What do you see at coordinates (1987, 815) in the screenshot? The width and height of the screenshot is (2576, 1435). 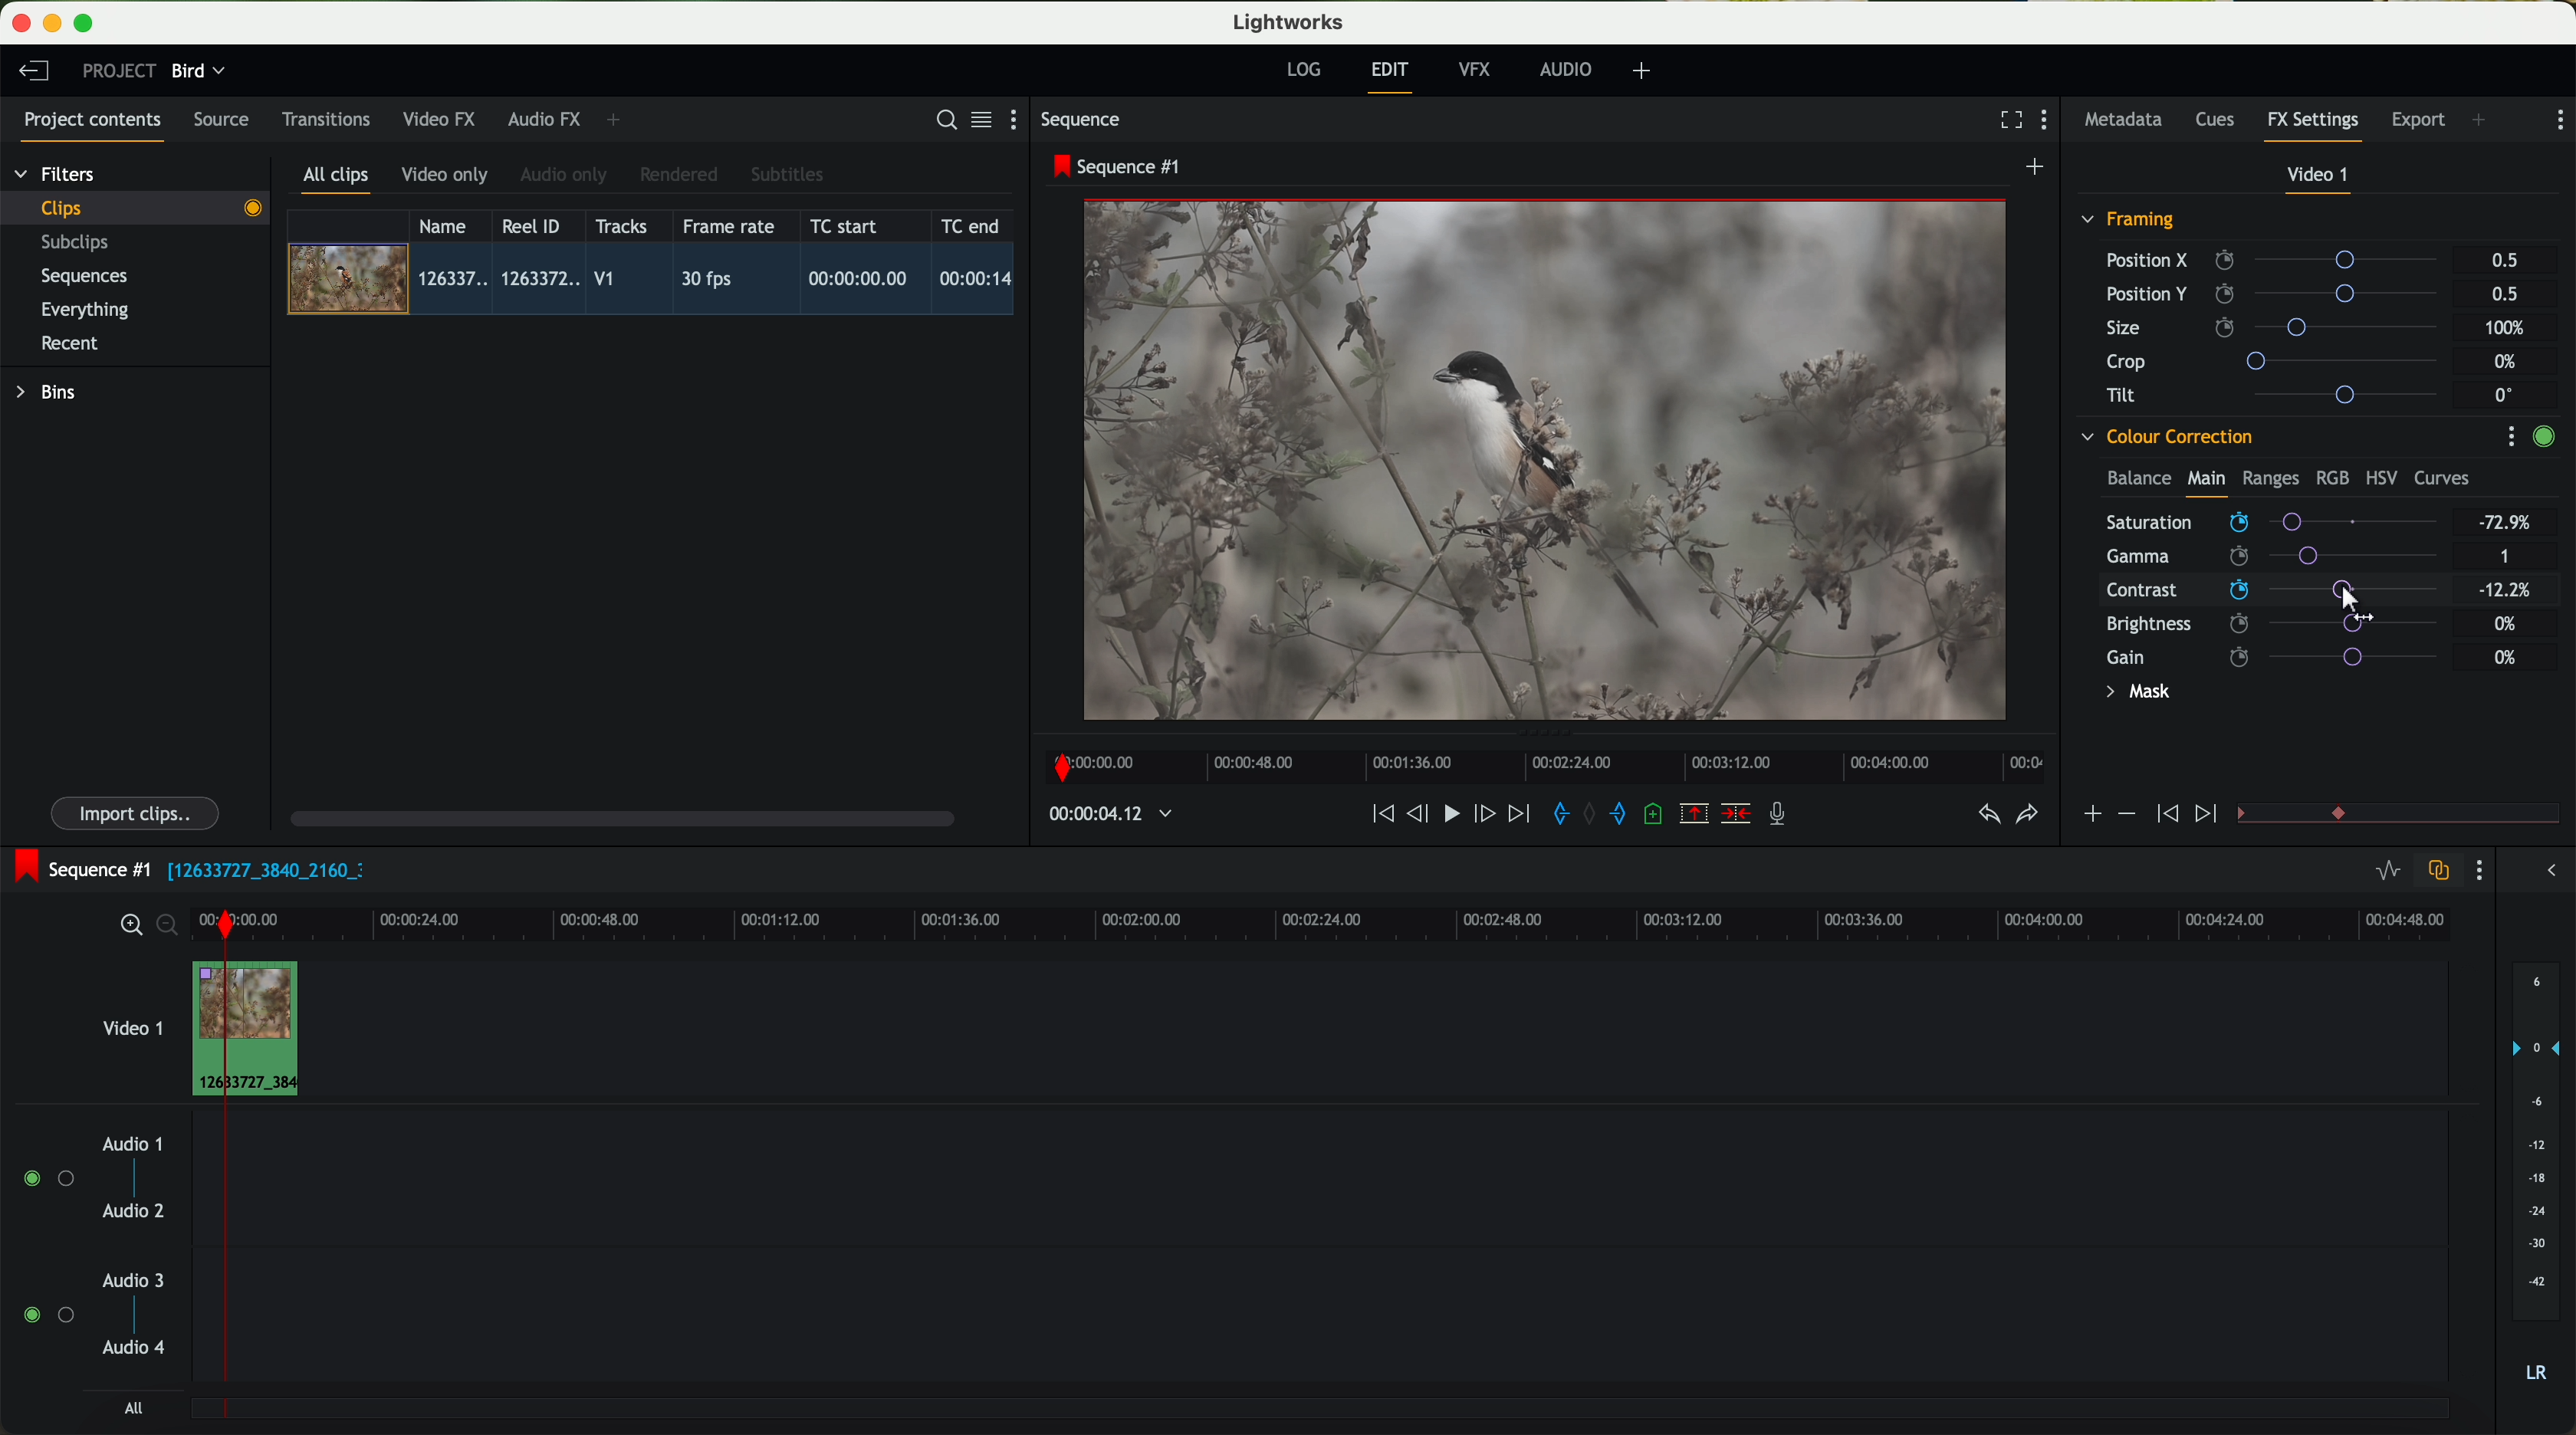 I see `undo` at bounding box center [1987, 815].